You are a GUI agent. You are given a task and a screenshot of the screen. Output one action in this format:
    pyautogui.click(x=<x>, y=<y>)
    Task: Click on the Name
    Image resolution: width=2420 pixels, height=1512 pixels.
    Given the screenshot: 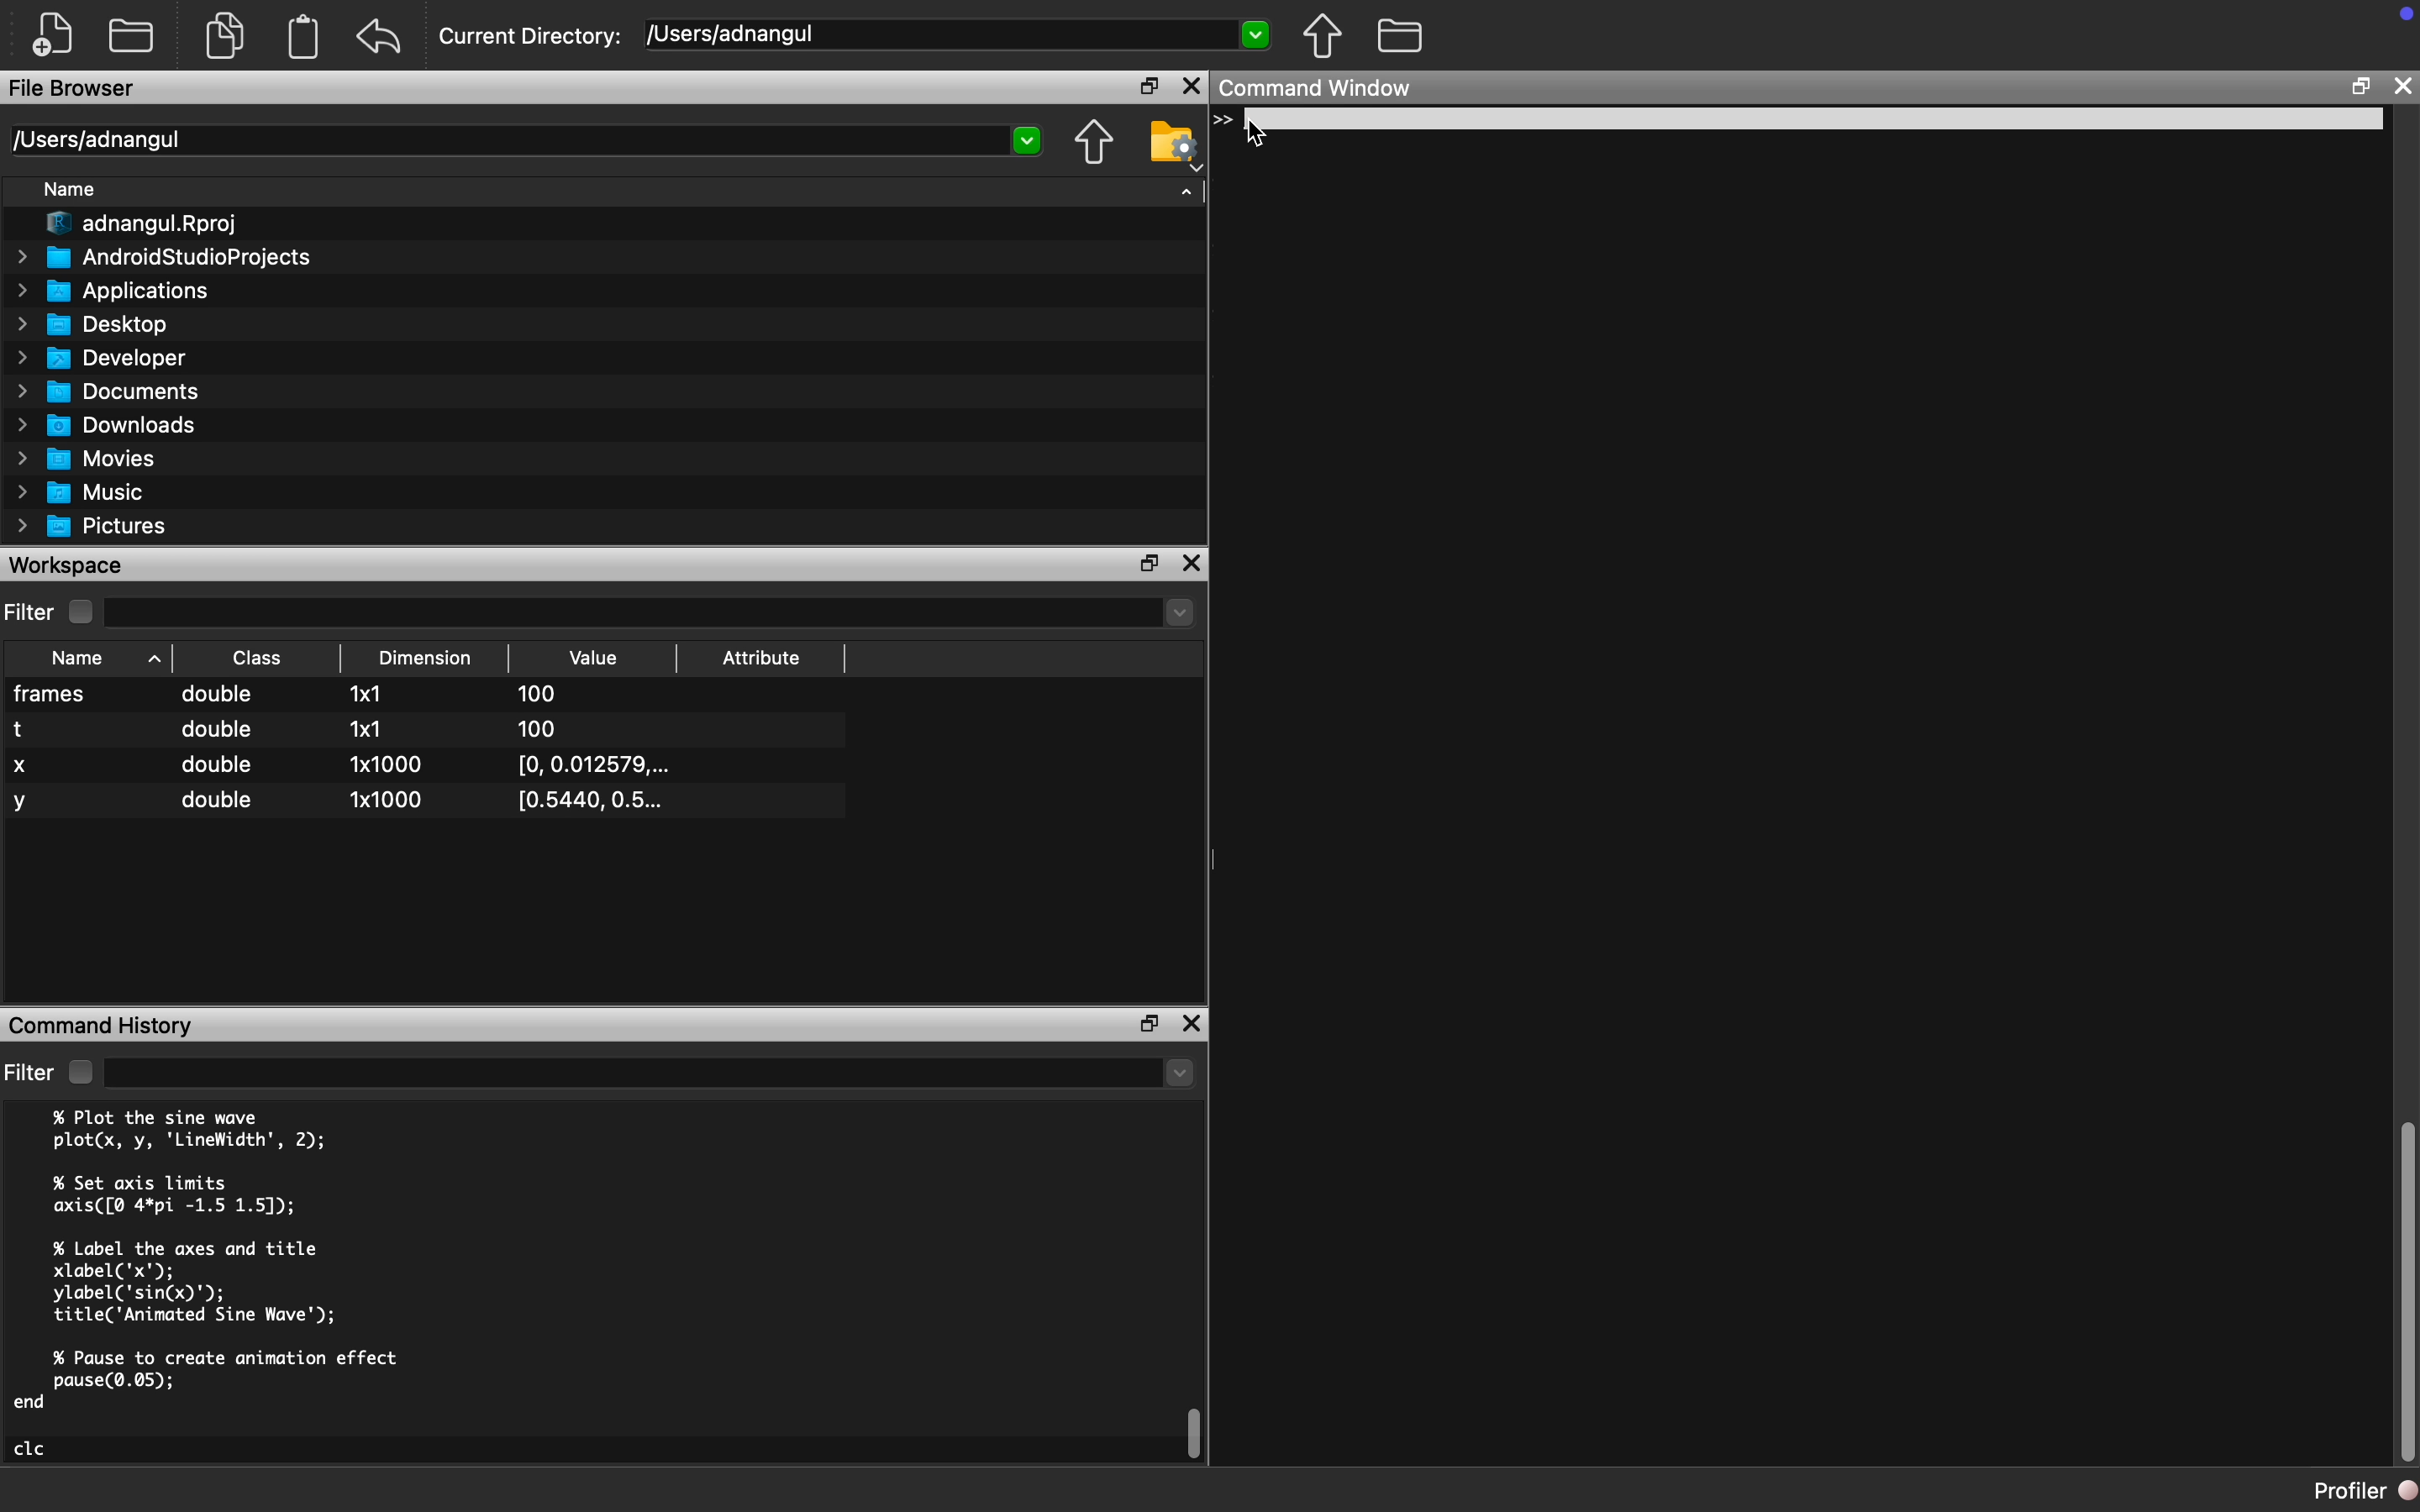 What is the action you would take?
    pyautogui.click(x=78, y=658)
    